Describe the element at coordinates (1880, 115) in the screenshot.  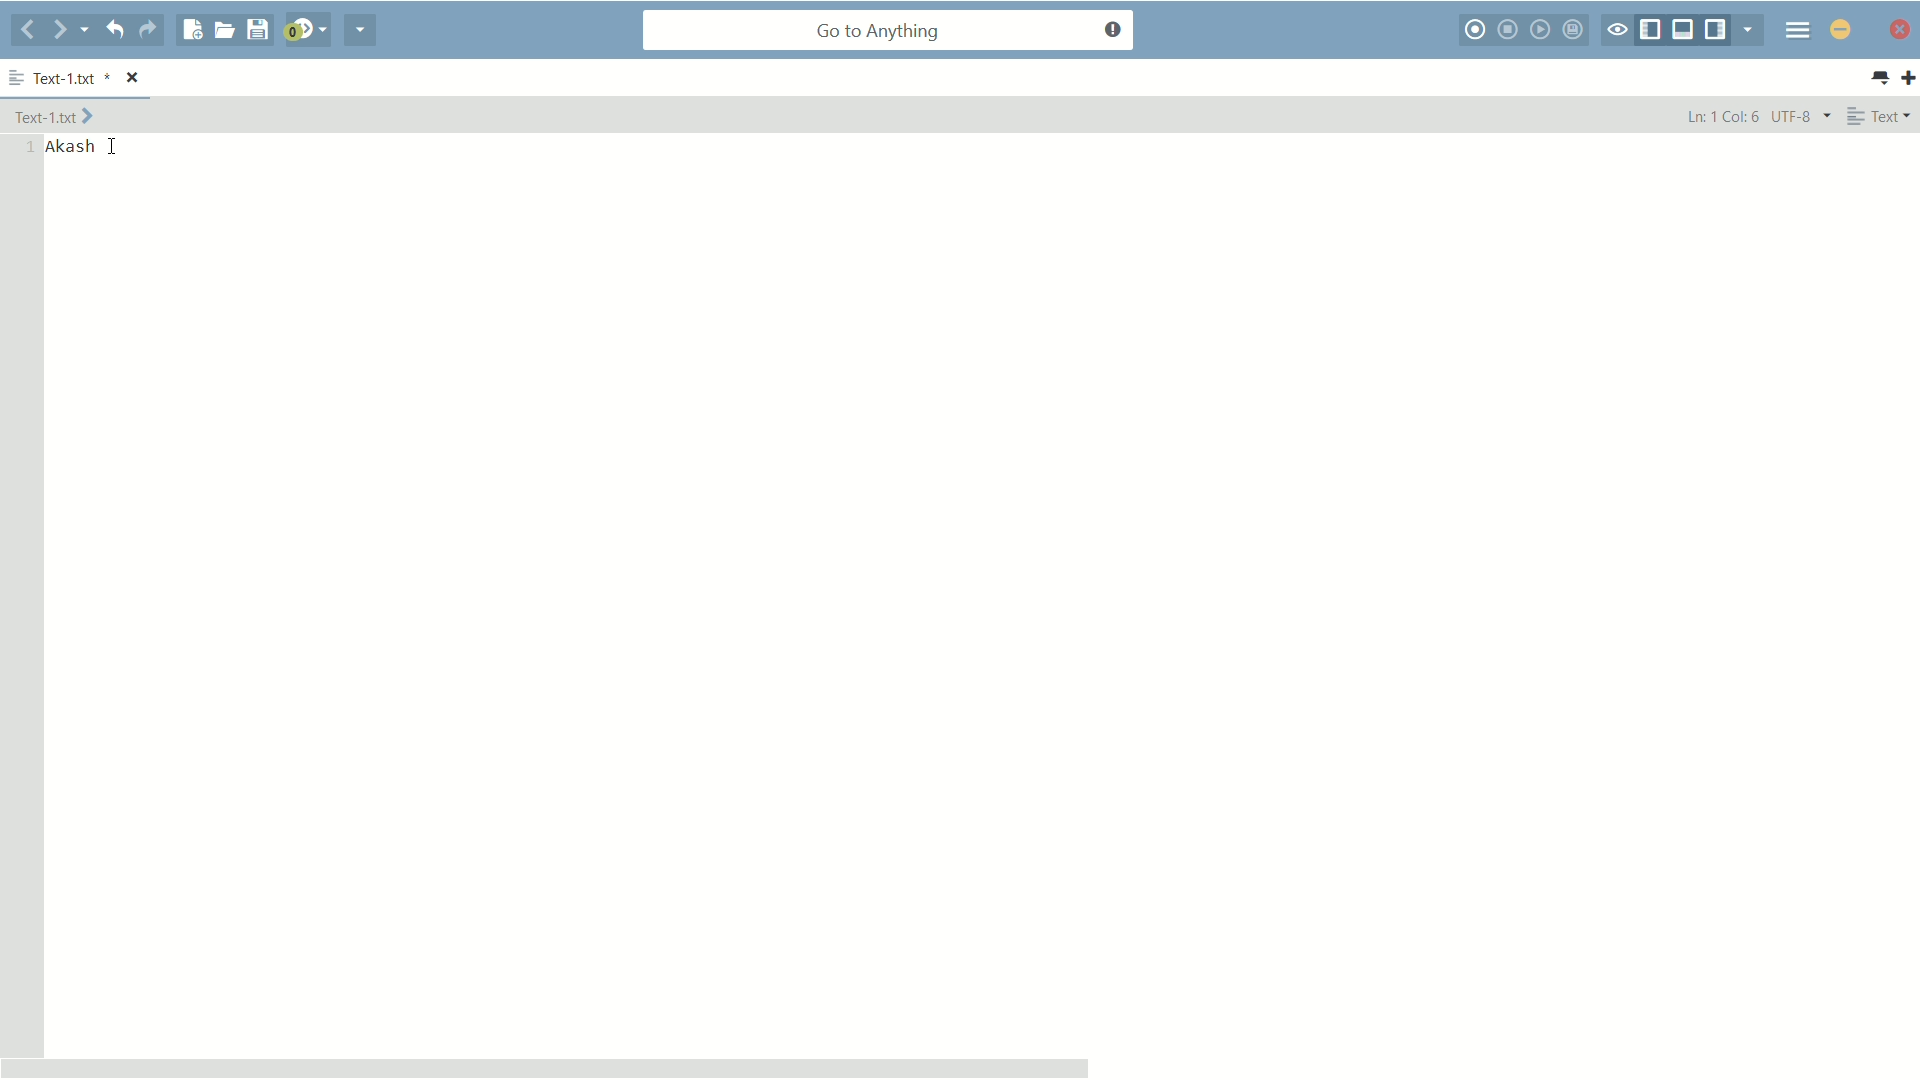
I see `file type` at that location.